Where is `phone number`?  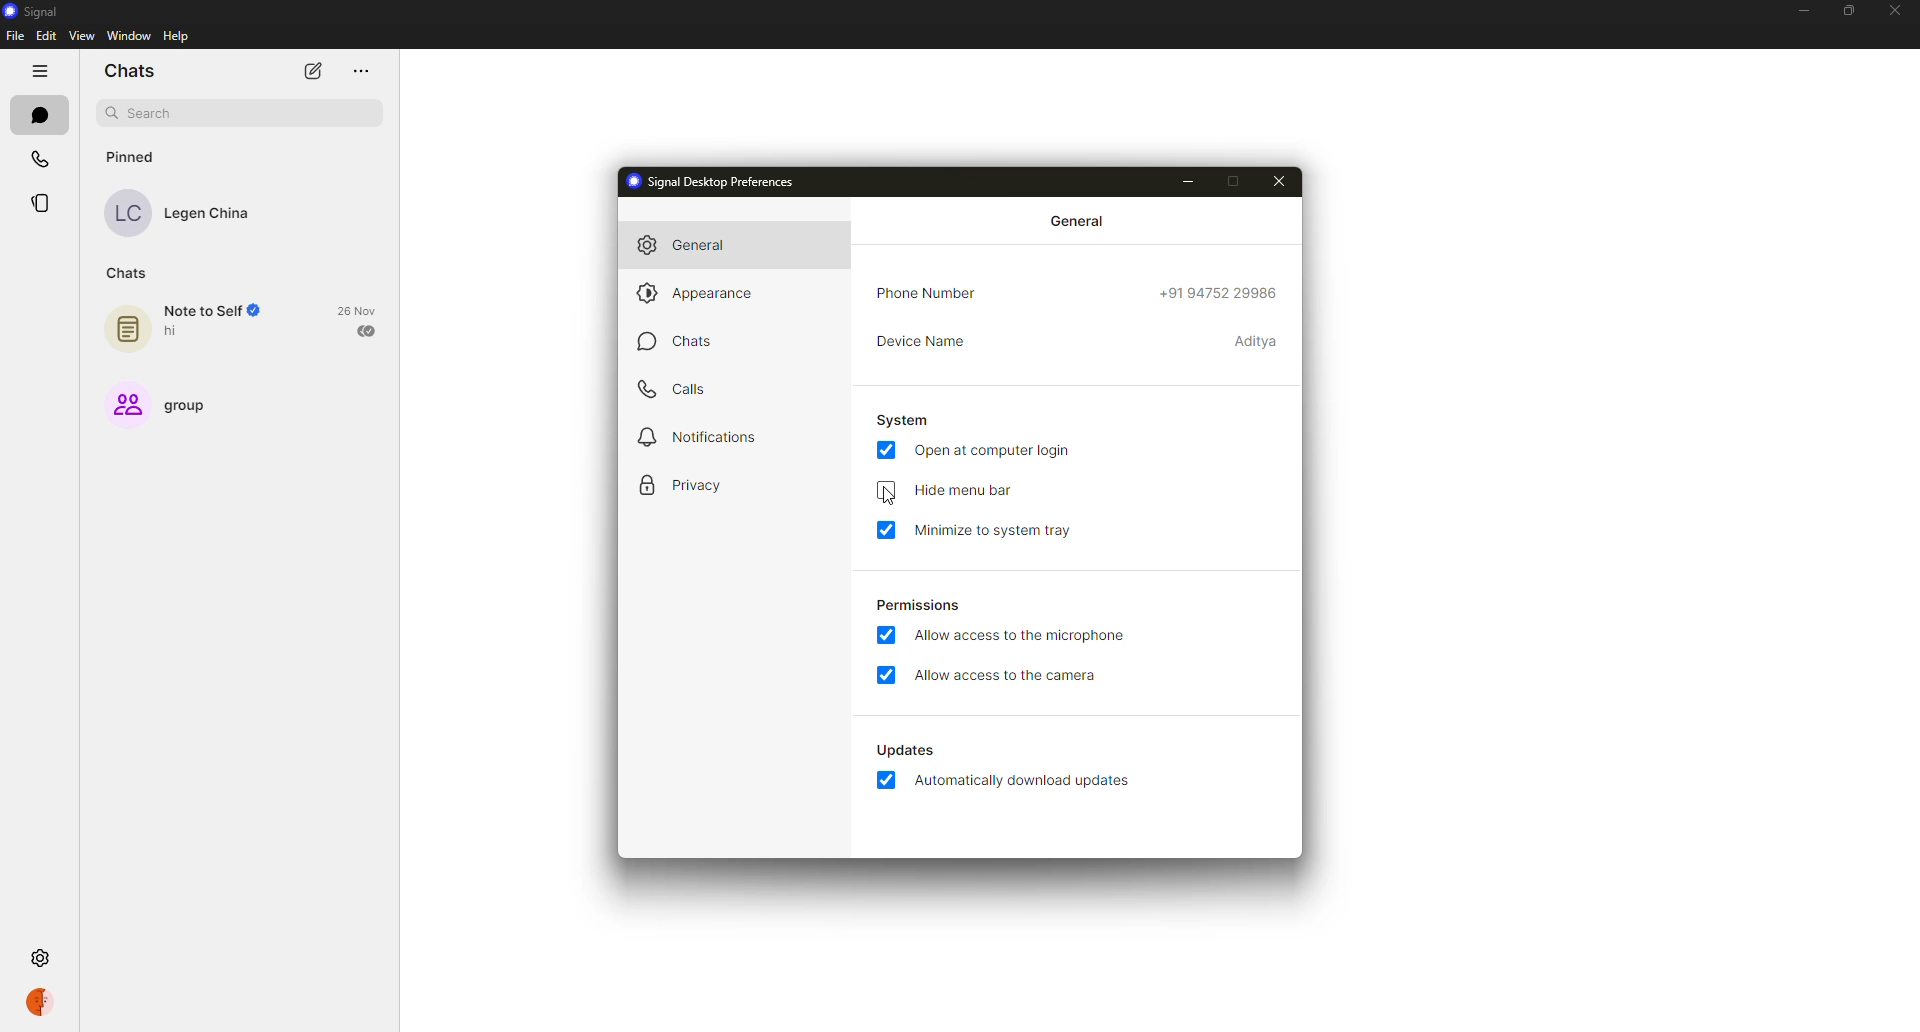 phone number is located at coordinates (927, 293).